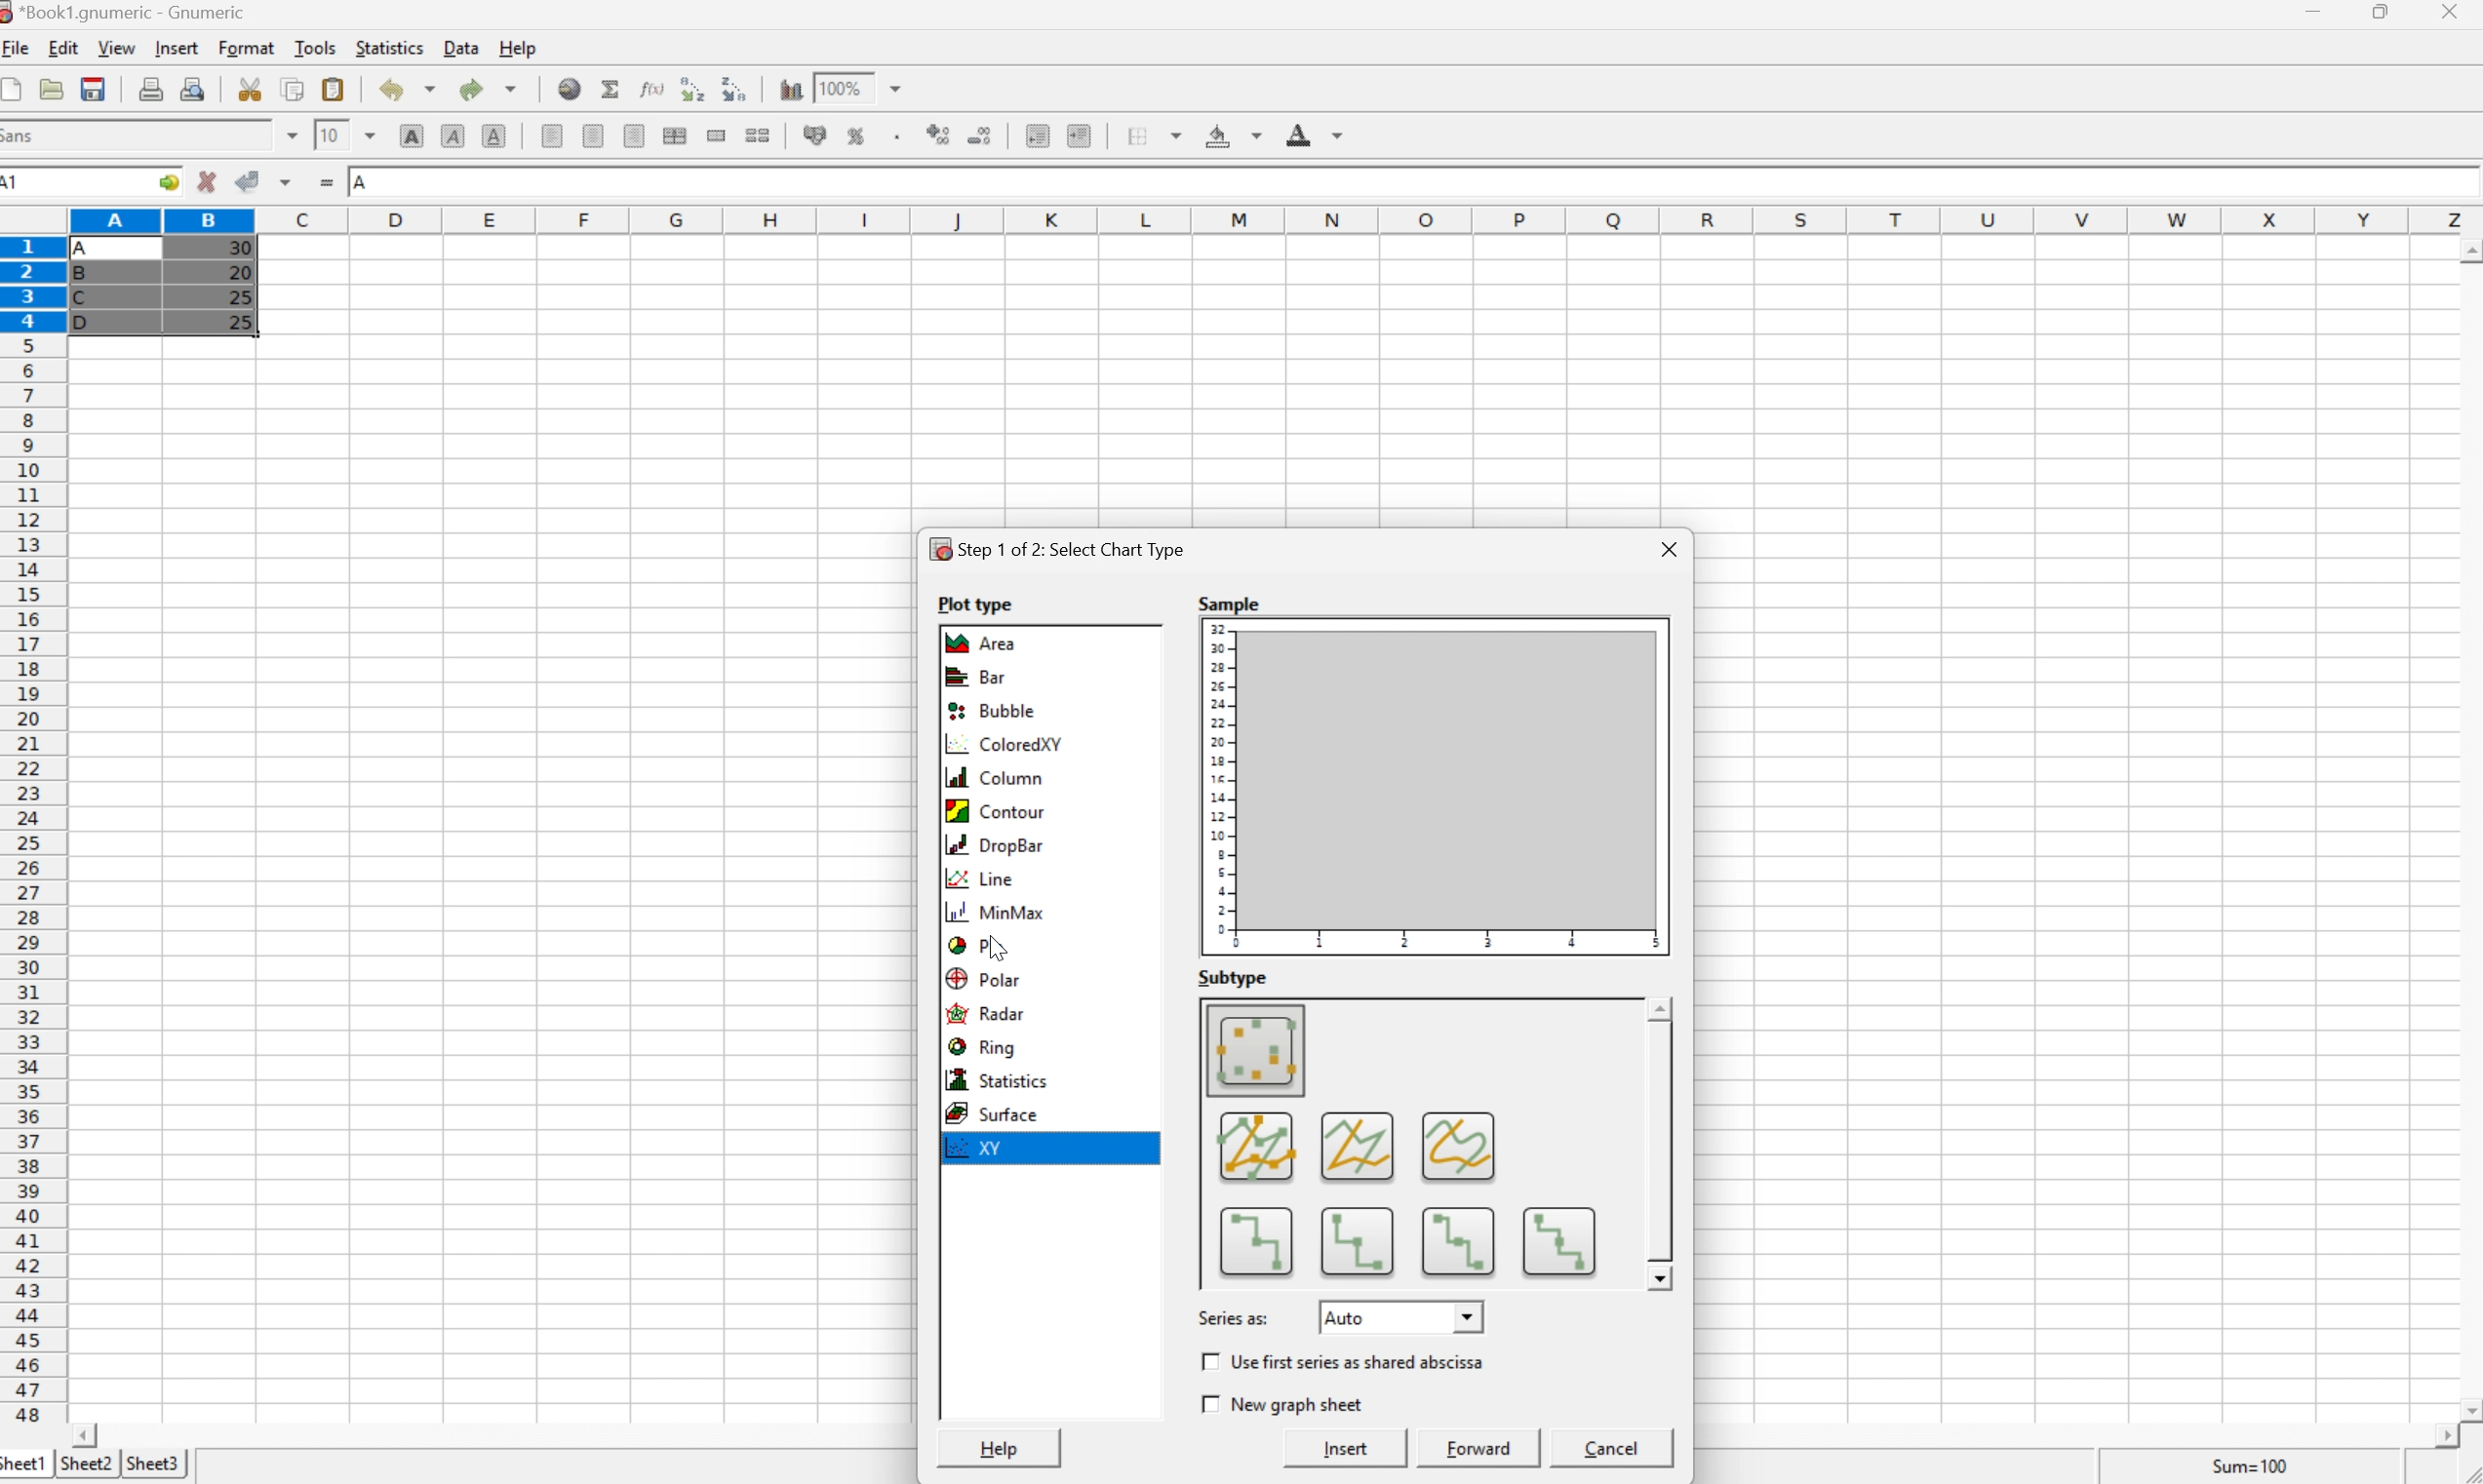 The image size is (2483, 1484). I want to click on Bold, so click(411, 136).